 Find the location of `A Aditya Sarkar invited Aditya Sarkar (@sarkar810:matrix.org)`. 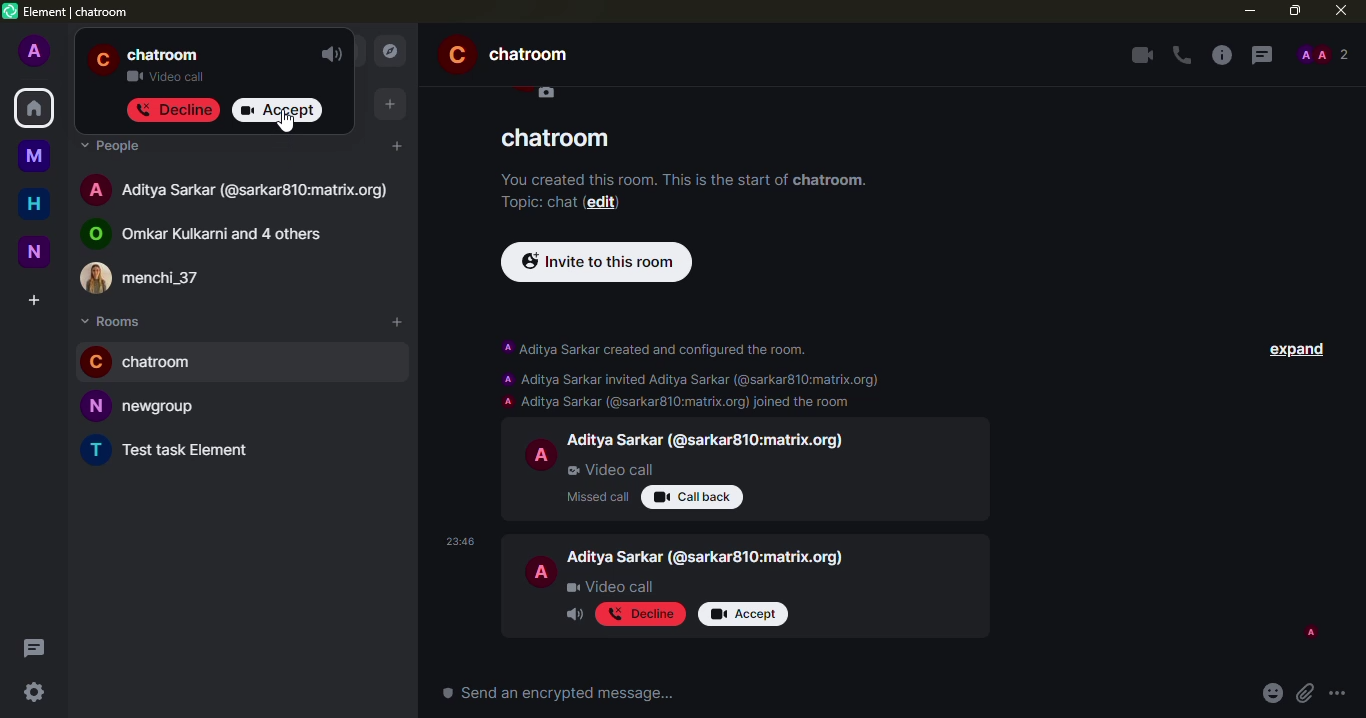

A Aditya Sarkar invited Aditya Sarkar (@sarkar810:matrix.org) is located at coordinates (689, 378).